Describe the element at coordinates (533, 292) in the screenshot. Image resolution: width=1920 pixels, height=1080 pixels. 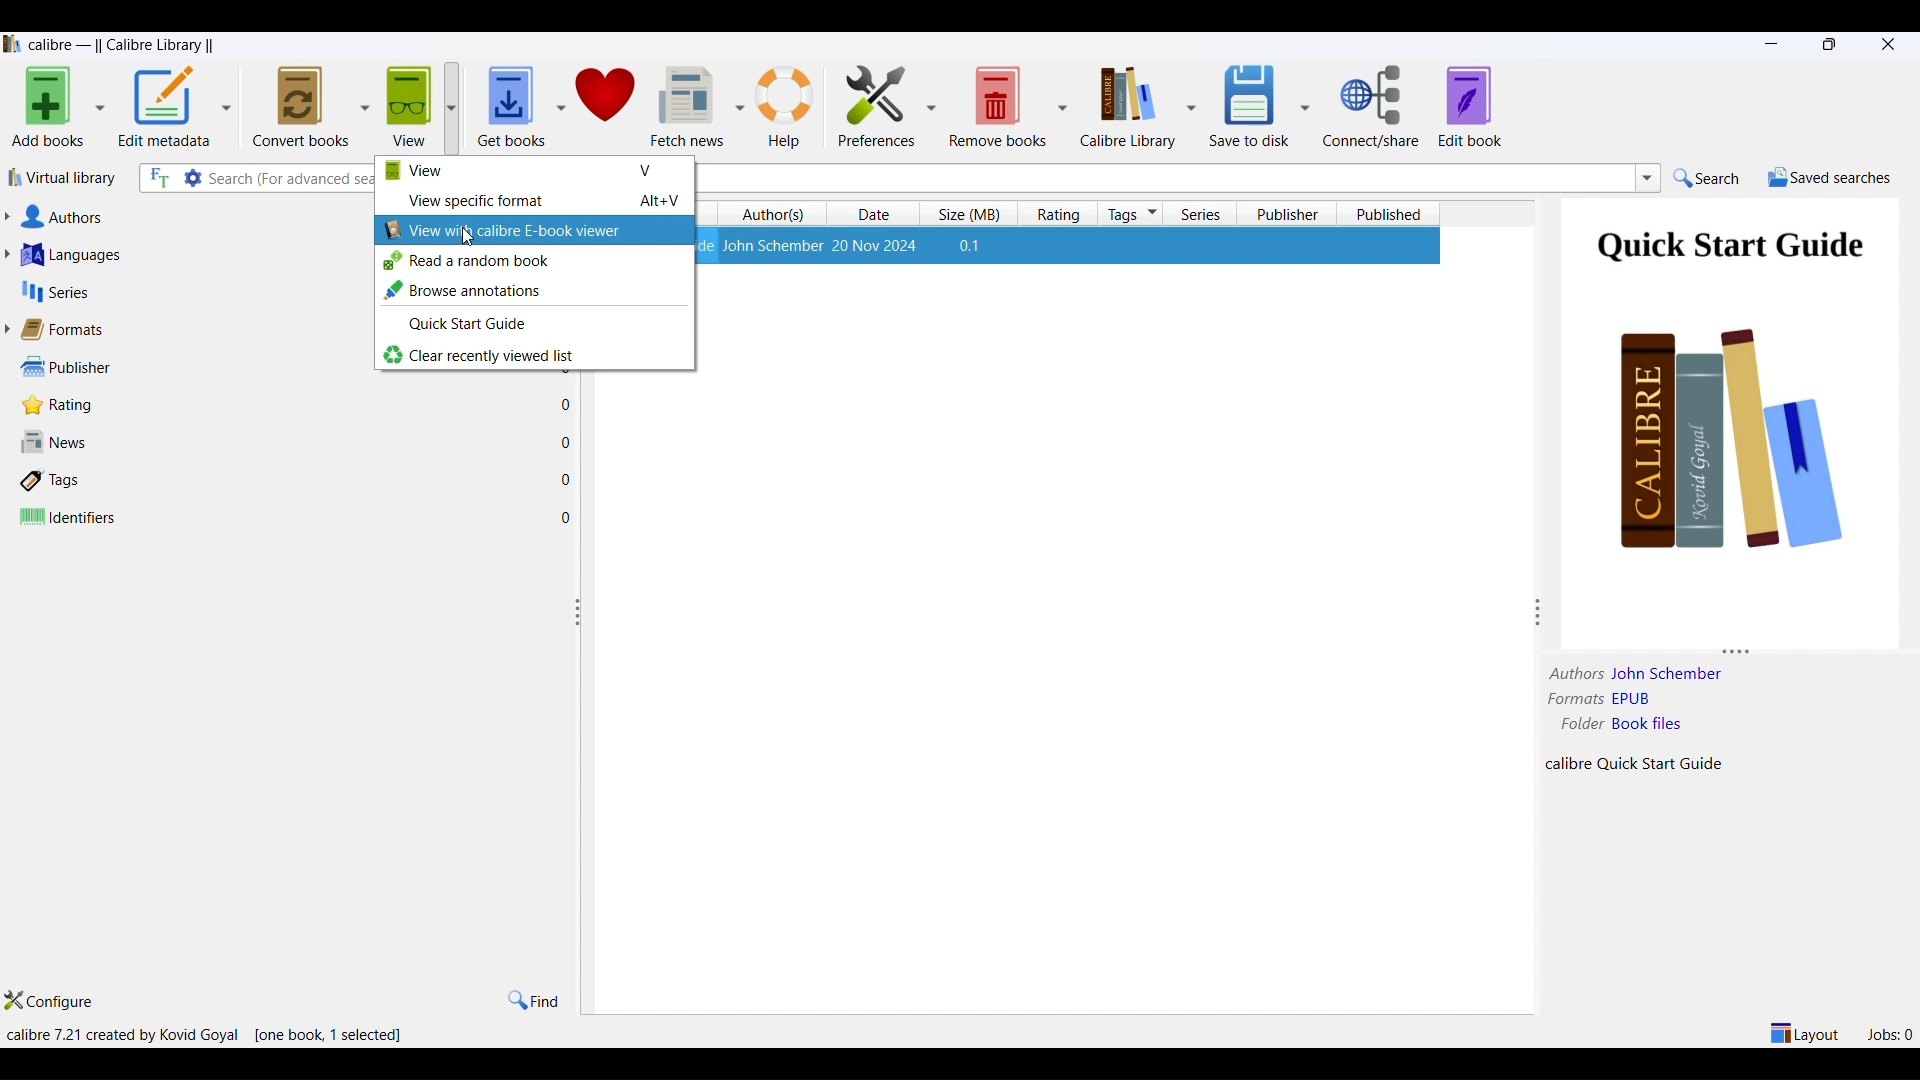
I see `browse annotations` at that location.